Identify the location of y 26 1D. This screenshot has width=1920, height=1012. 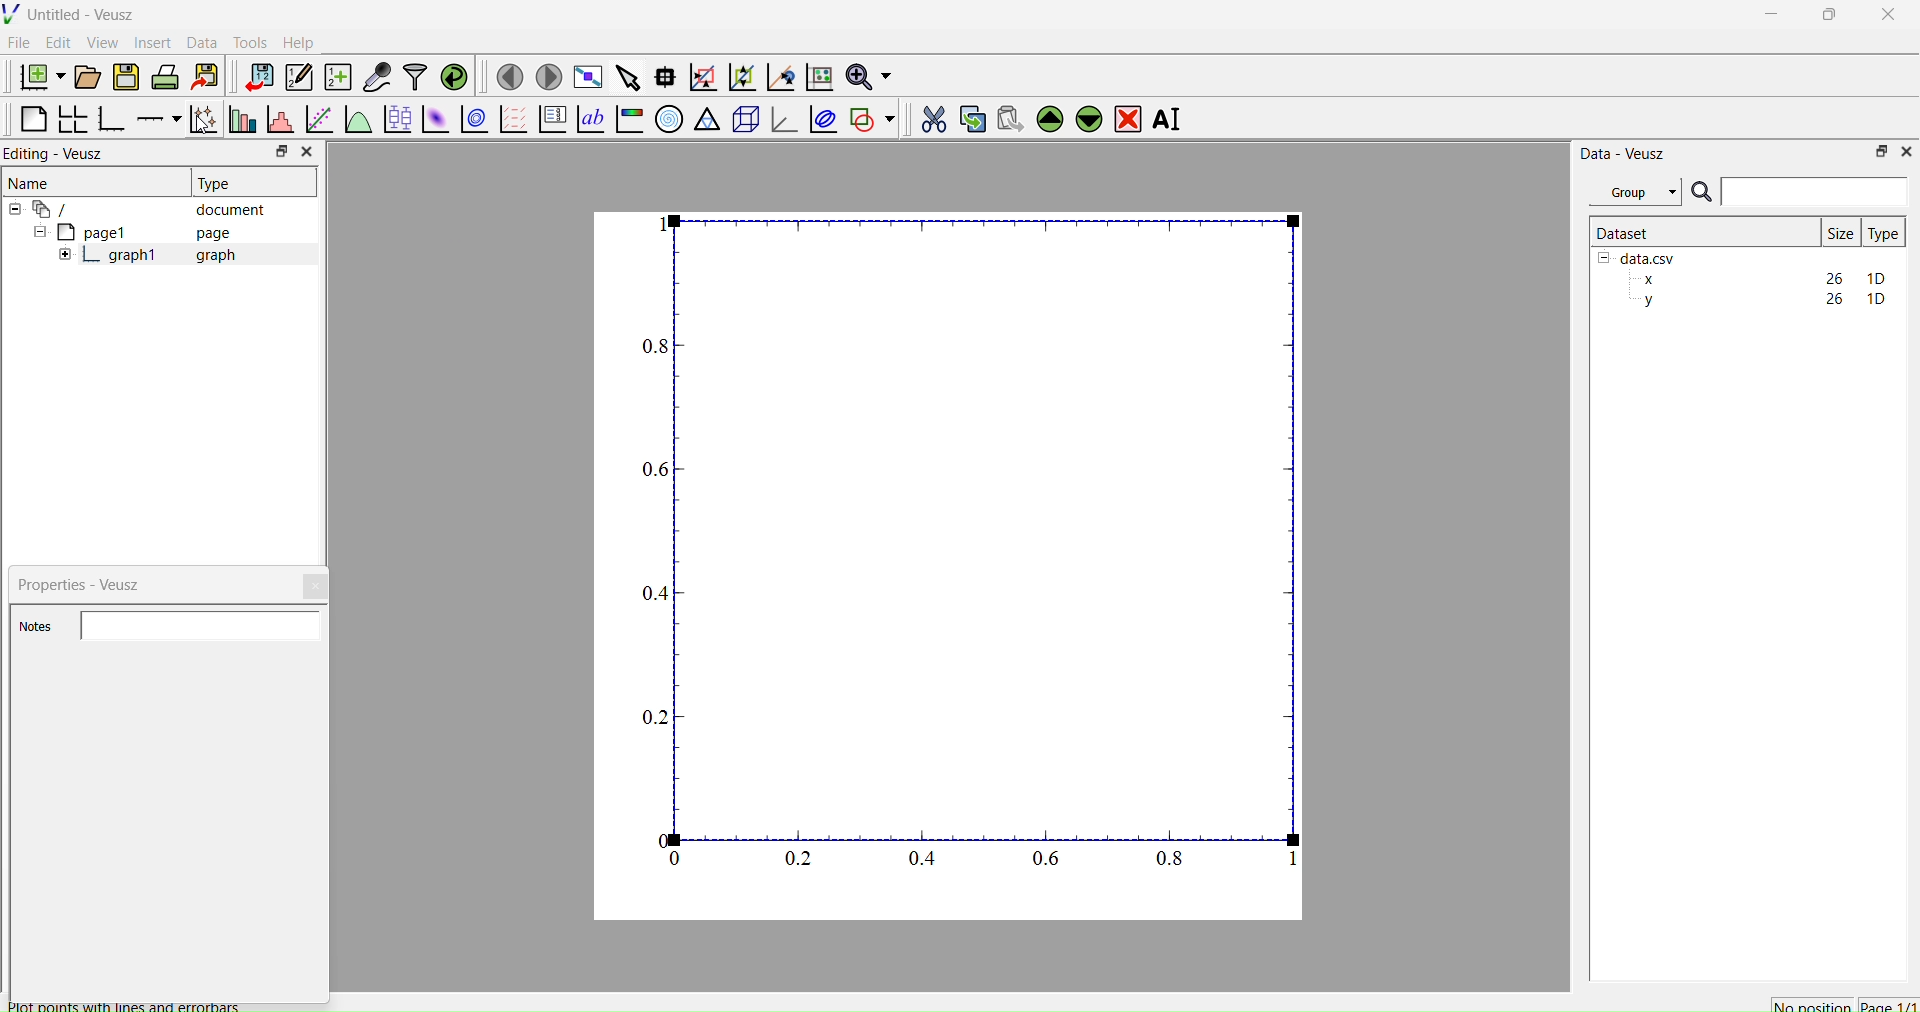
(1759, 299).